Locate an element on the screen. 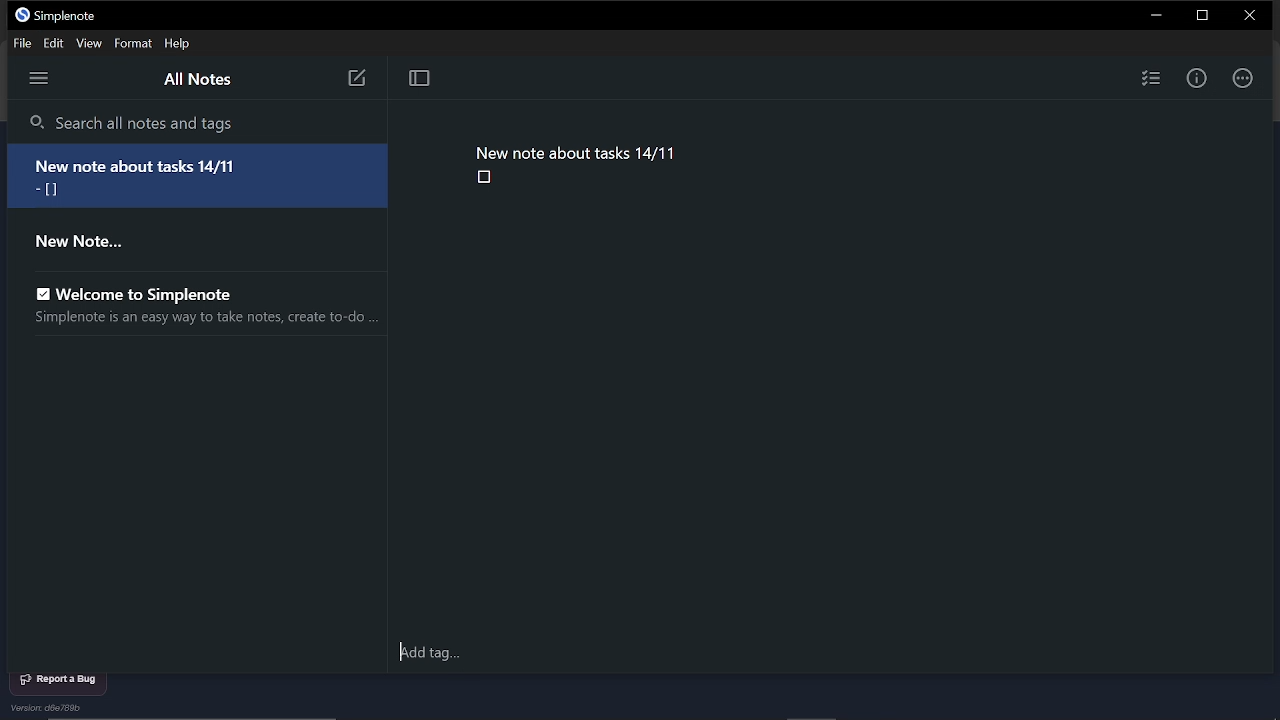 This screenshot has width=1280, height=720. New note about tasks 14/11 is located at coordinates (577, 151).